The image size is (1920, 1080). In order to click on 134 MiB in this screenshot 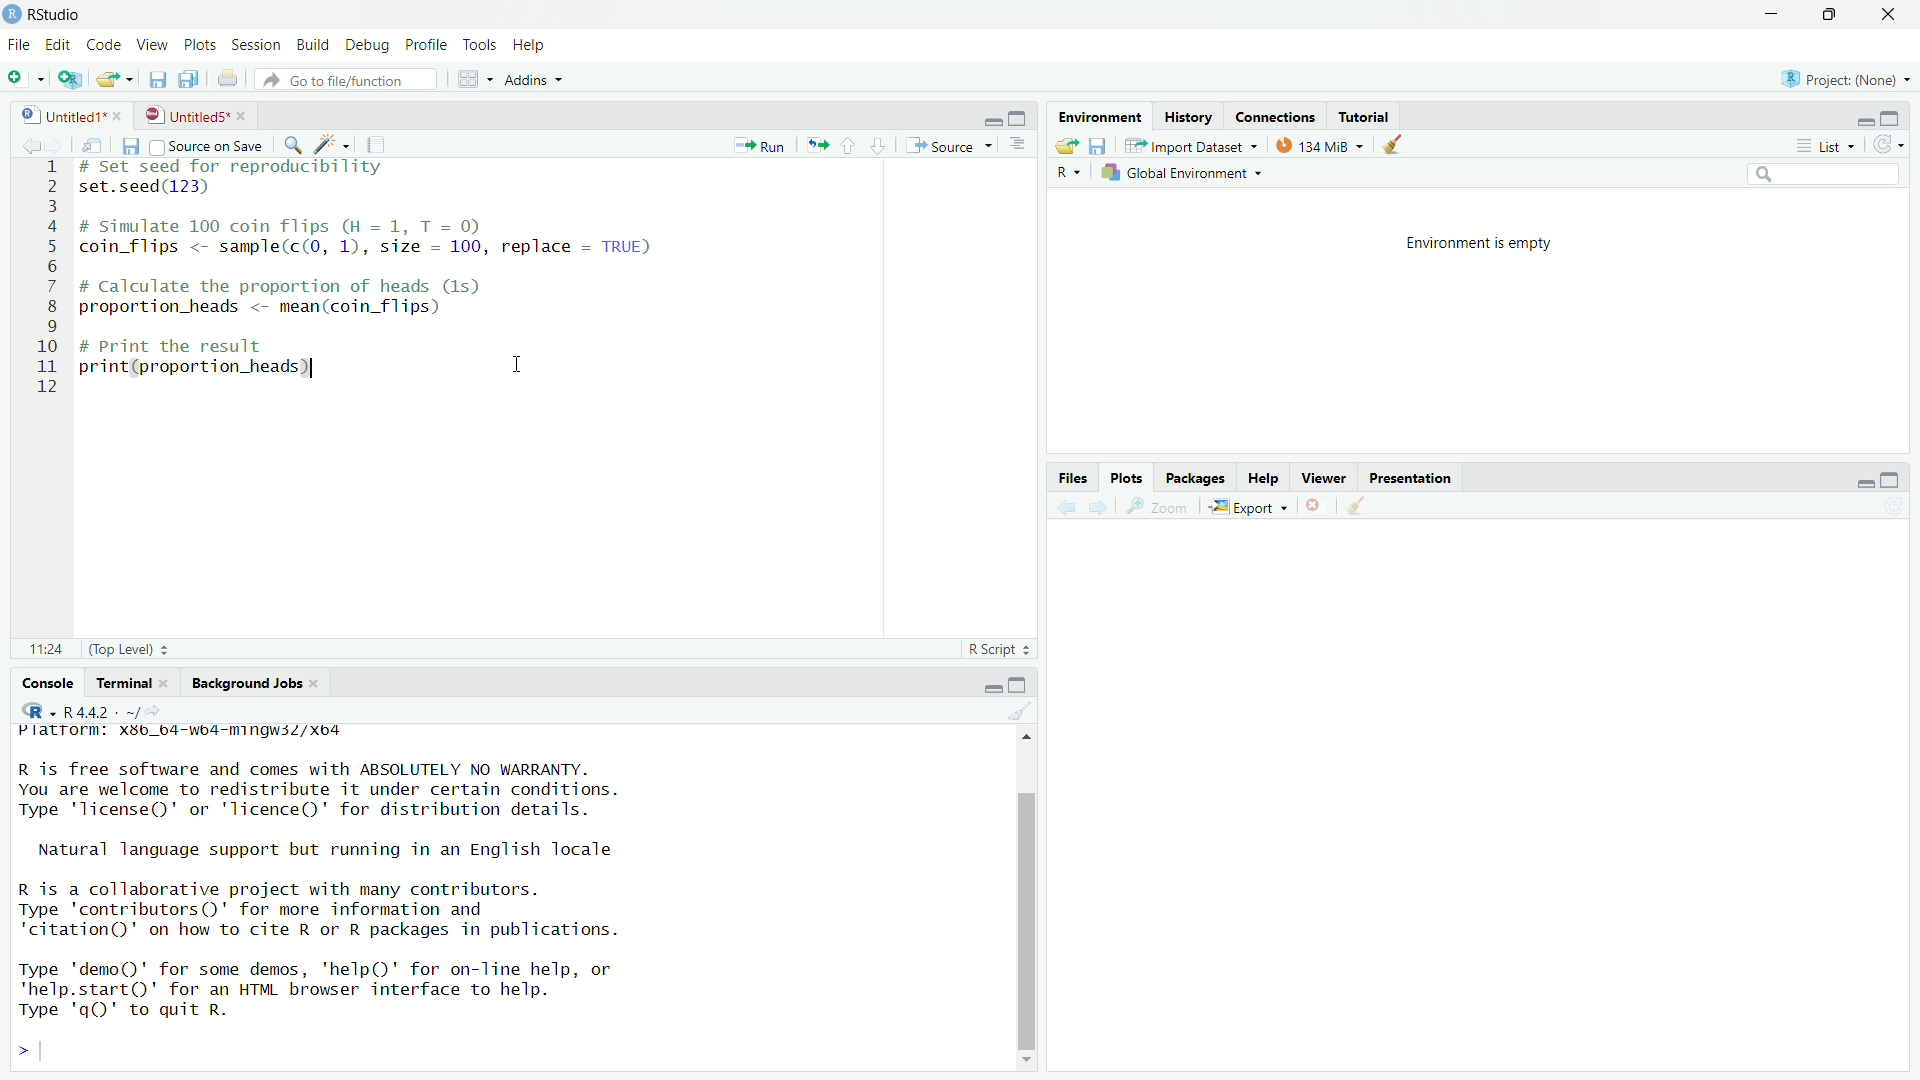, I will do `click(1320, 144)`.